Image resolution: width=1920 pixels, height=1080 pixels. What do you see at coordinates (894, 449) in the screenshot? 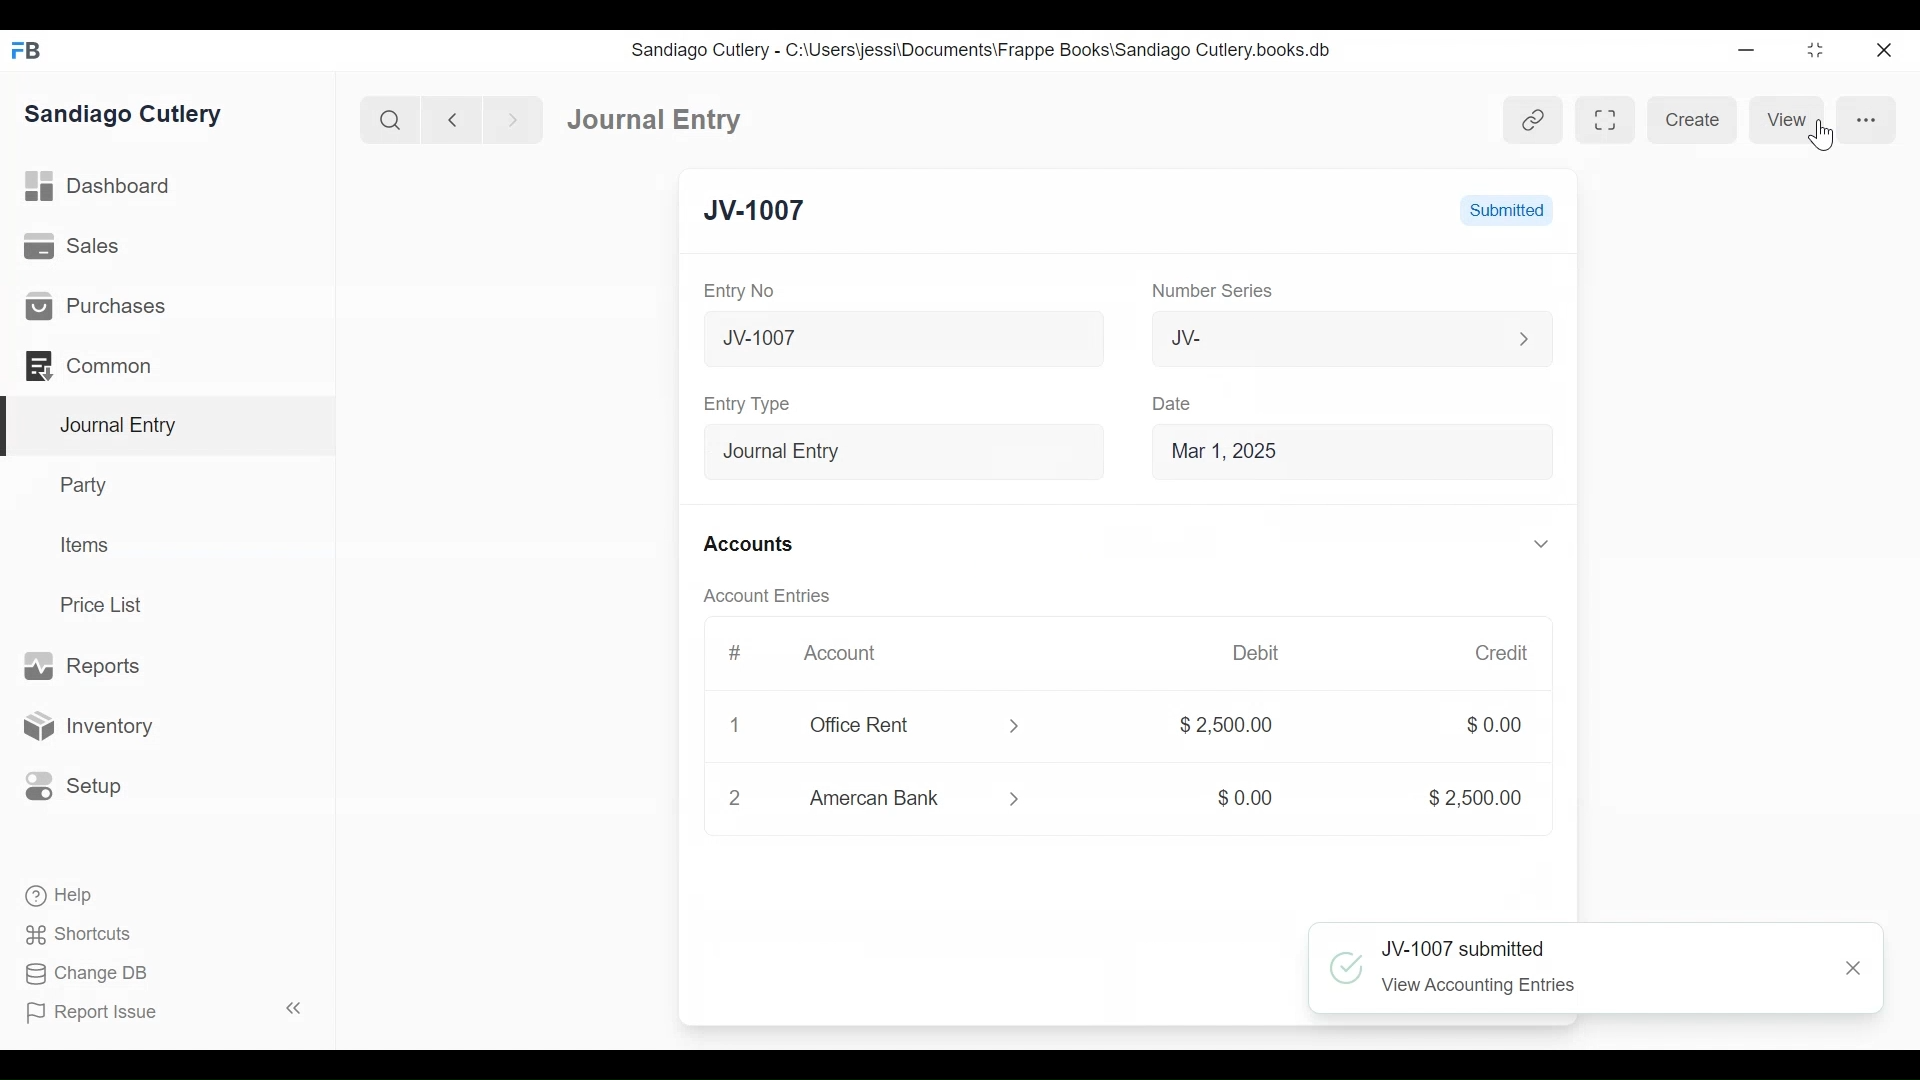
I see `Entry Type` at bounding box center [894, 449].